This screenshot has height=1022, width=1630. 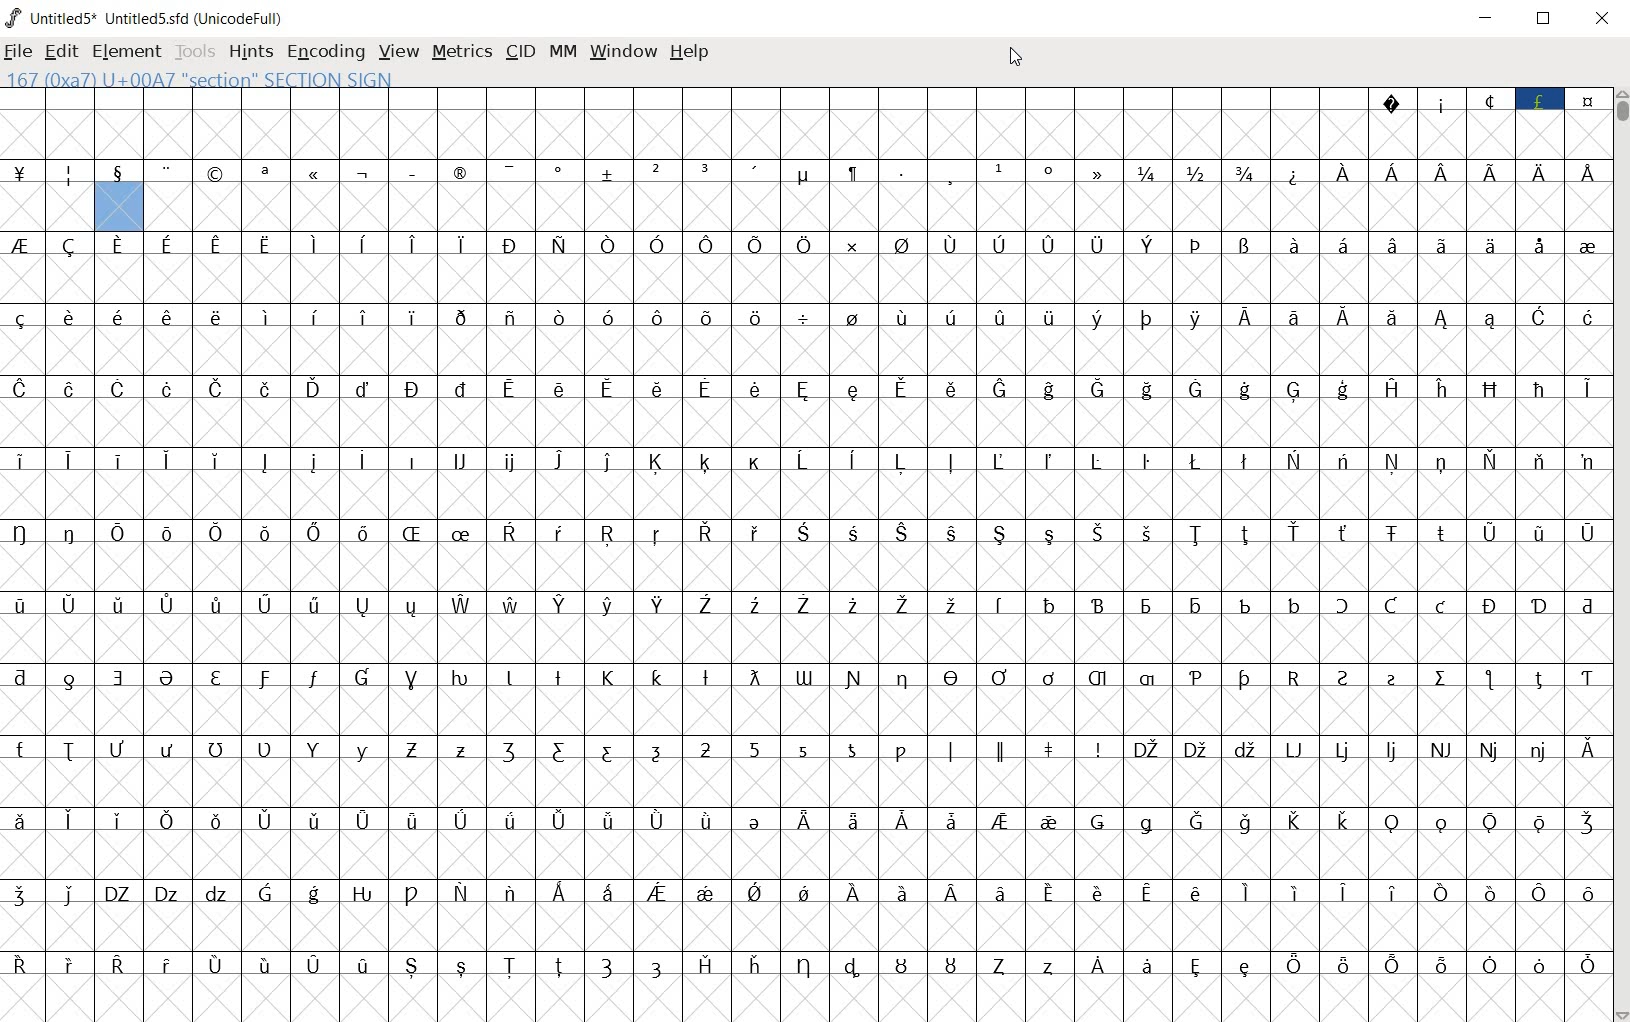 I want to click on RESTORE DOWN, so click(x=1544, y=20).